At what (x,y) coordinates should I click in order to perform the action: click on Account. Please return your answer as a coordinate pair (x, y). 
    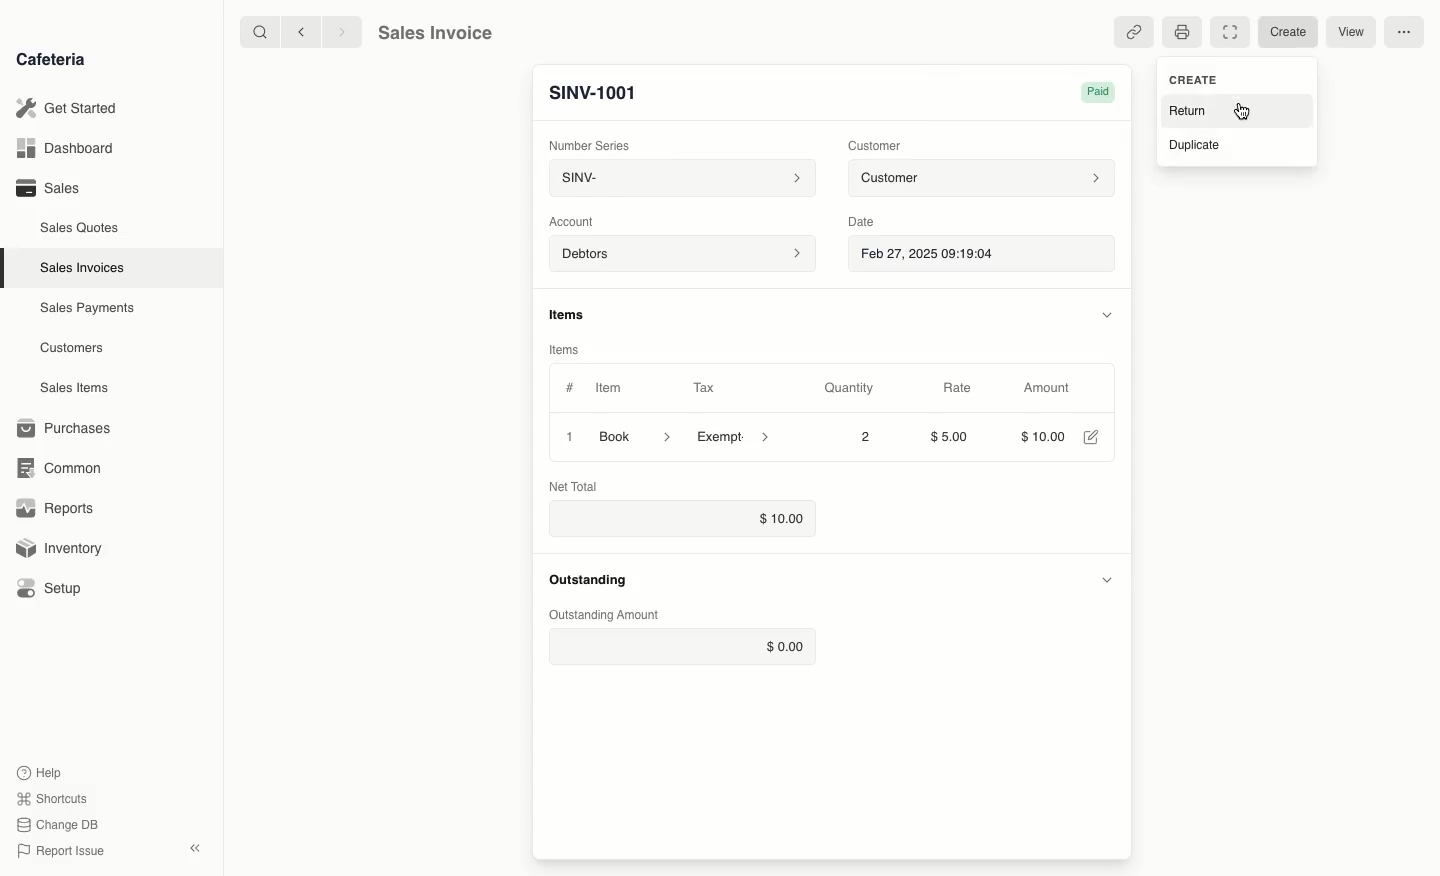
    Looking at the image, I should click on (577, 222).